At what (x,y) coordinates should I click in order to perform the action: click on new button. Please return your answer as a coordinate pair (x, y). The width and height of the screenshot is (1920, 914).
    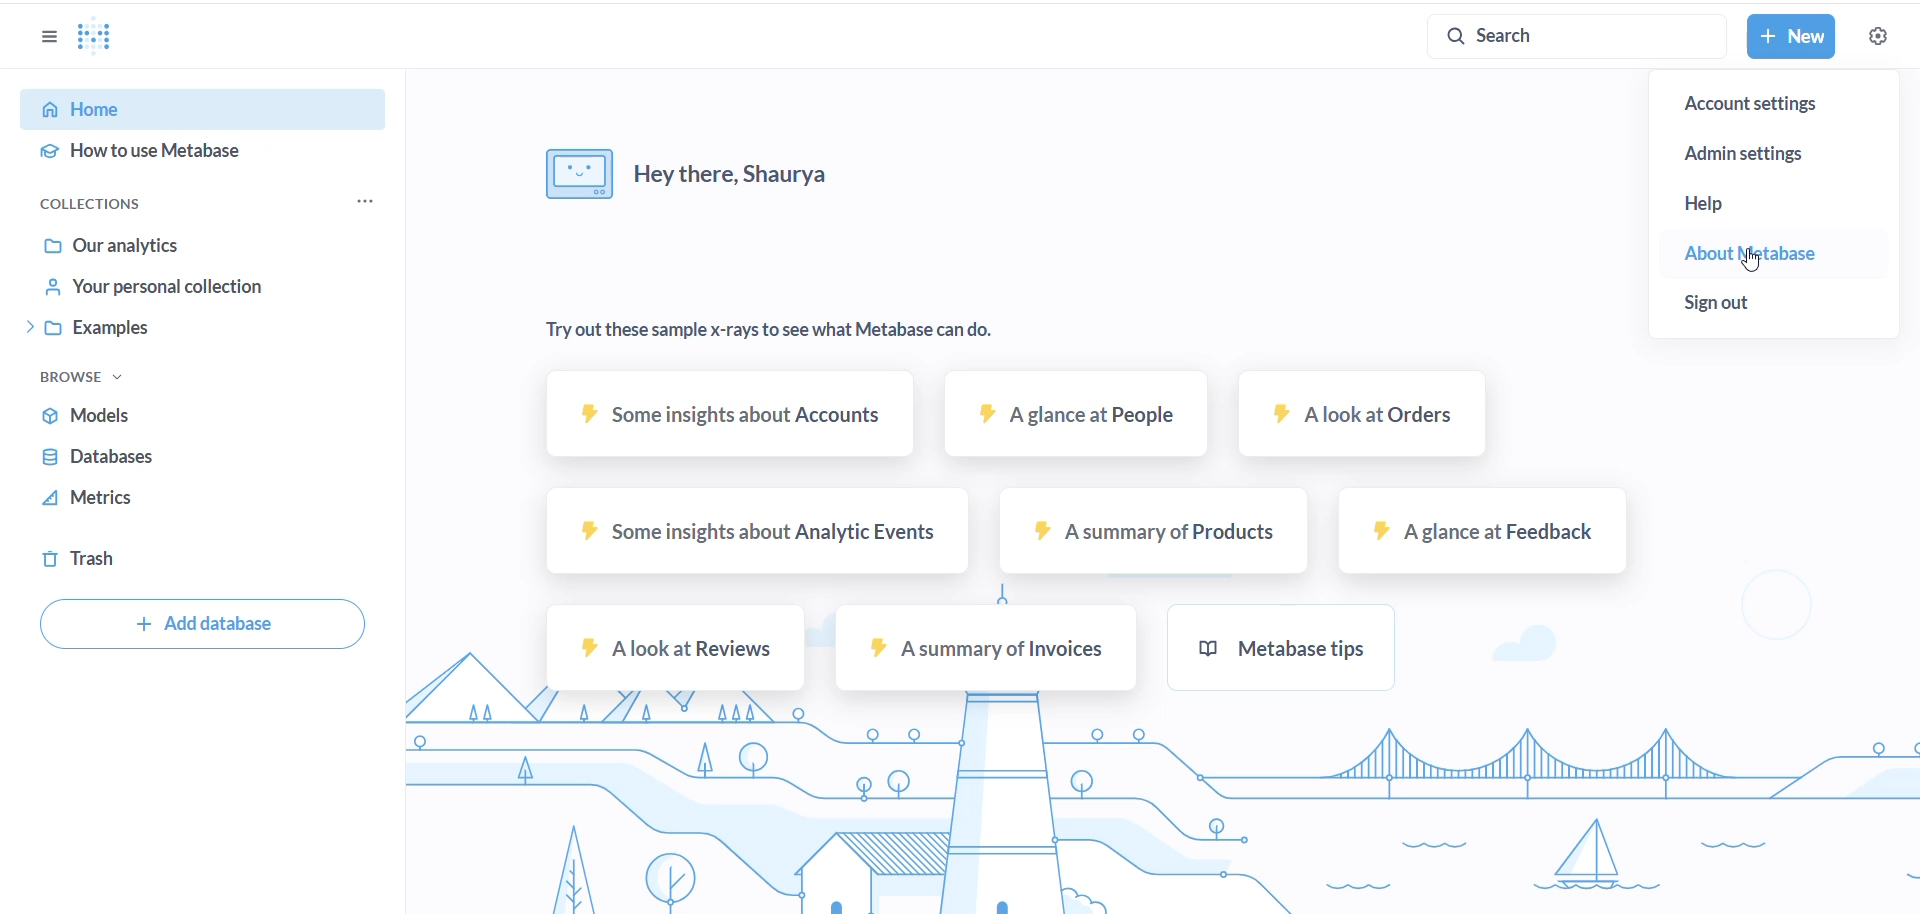
    Looking at the image, I should click on (1792, 38).